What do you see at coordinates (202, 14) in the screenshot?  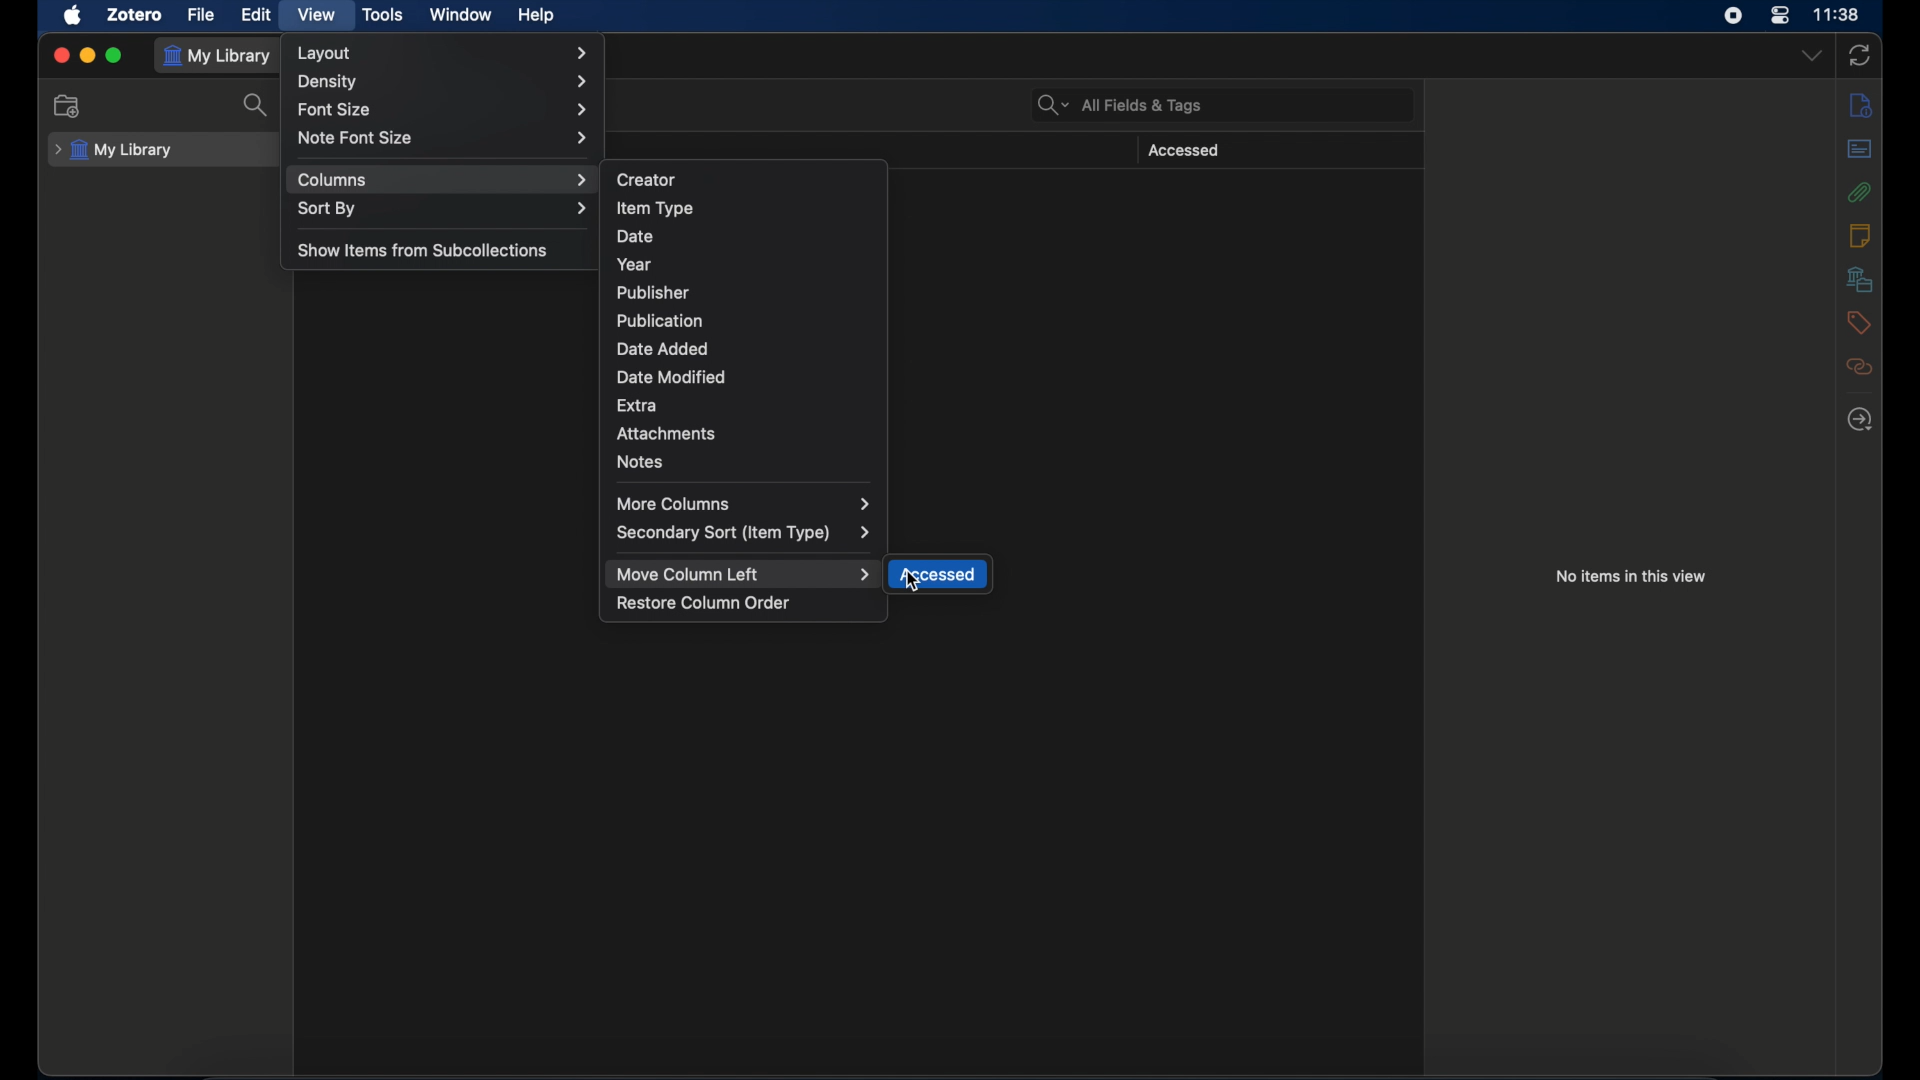 I see `file` at bounding box center [202, 14].